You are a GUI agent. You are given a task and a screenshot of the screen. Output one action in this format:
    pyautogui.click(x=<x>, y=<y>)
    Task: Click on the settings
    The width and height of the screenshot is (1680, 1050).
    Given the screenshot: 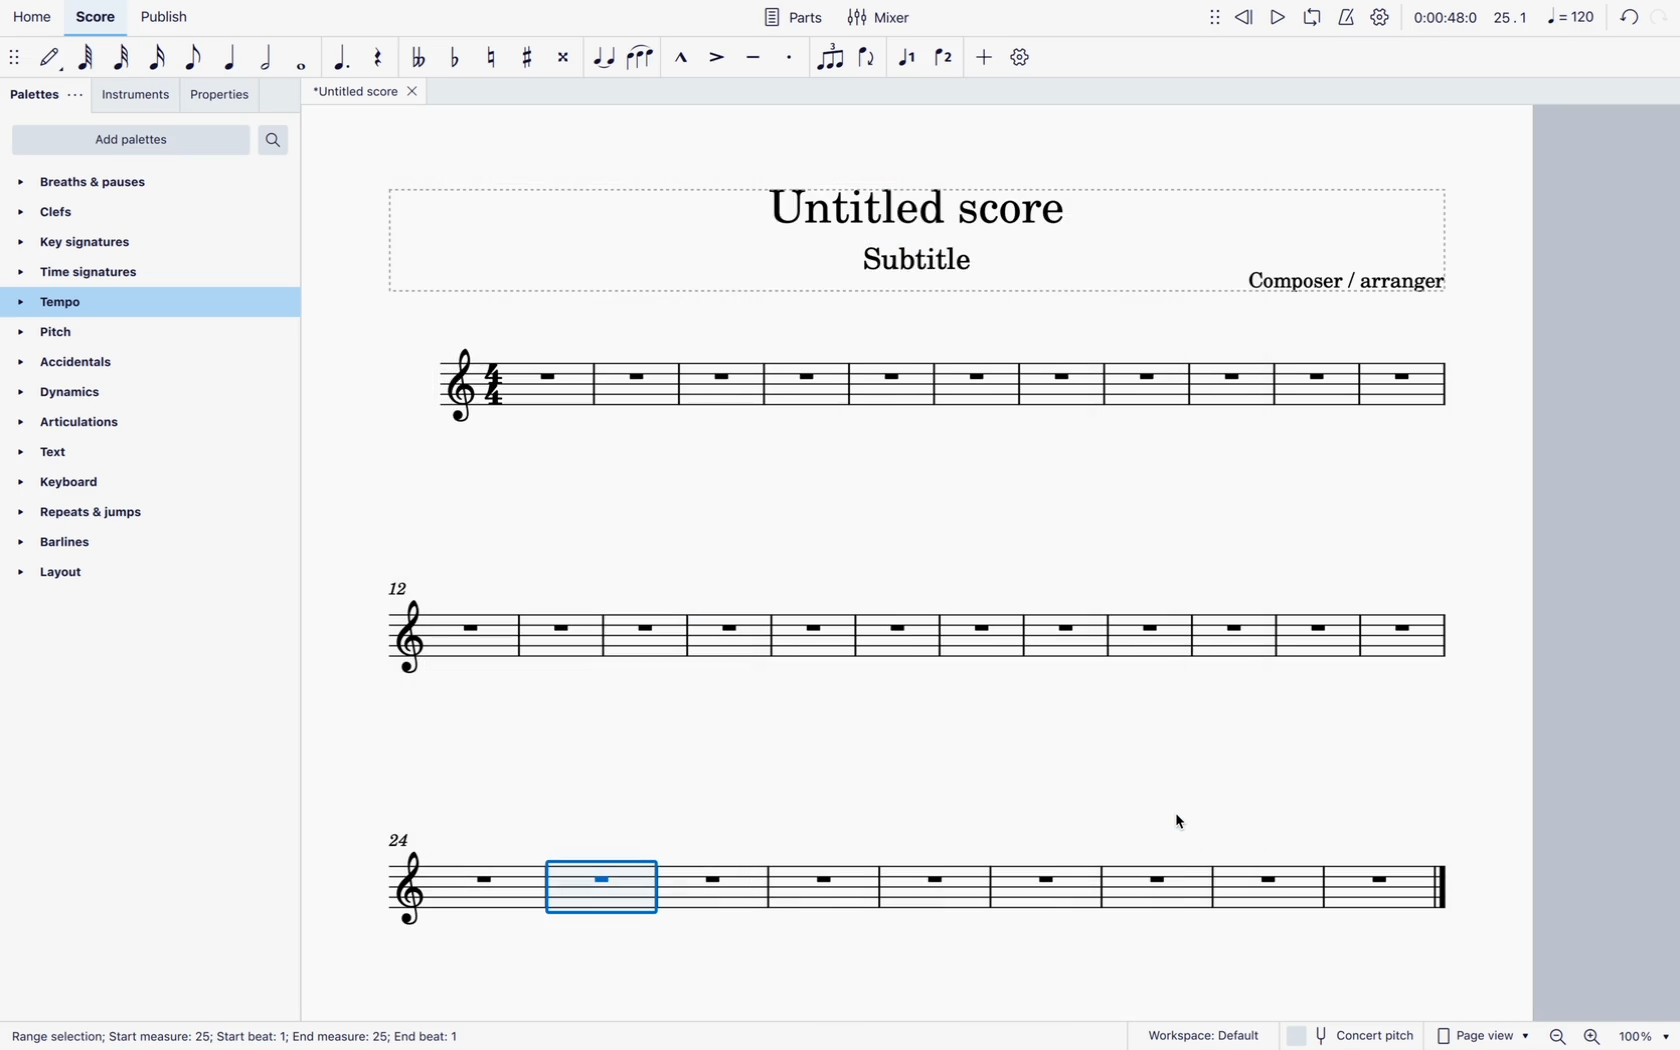 What is the action you would take?
    pyautogui.click(x=1026, y=60)
    